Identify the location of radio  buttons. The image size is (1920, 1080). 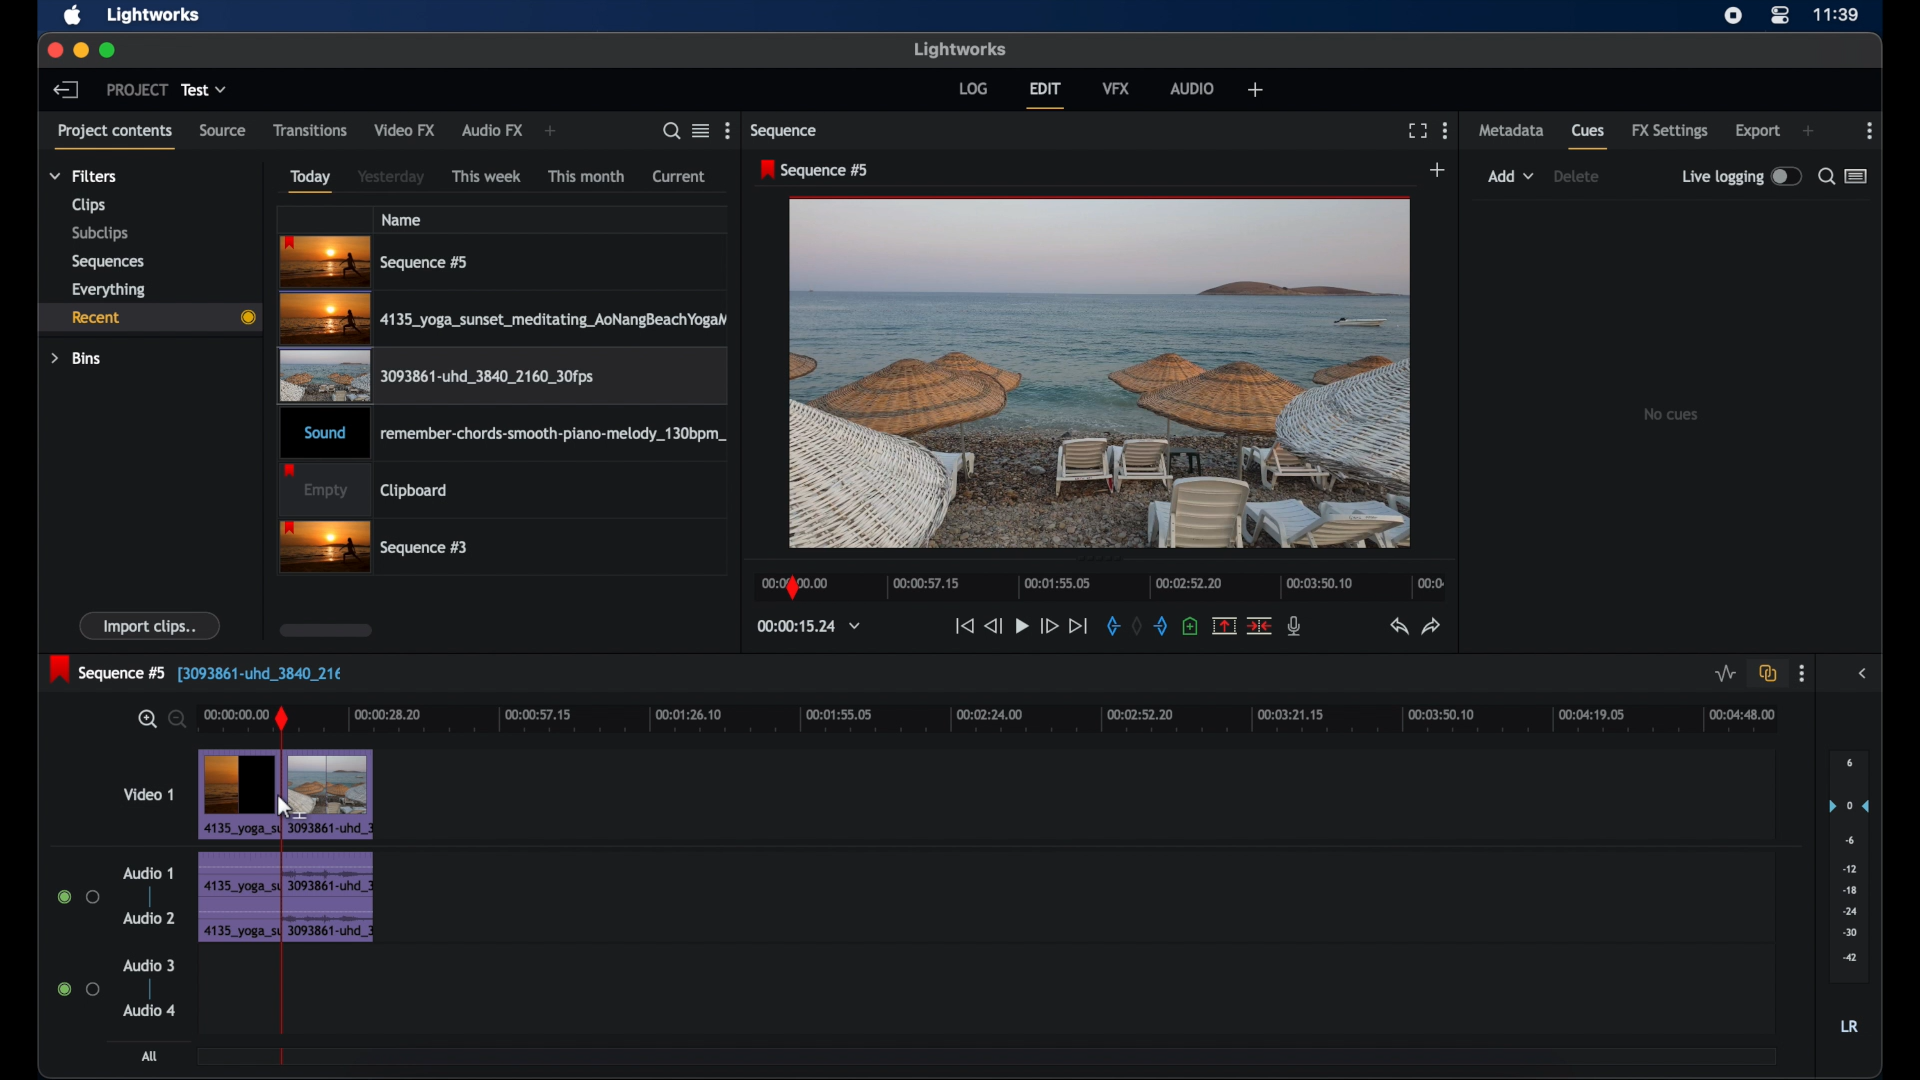
(79, 989).